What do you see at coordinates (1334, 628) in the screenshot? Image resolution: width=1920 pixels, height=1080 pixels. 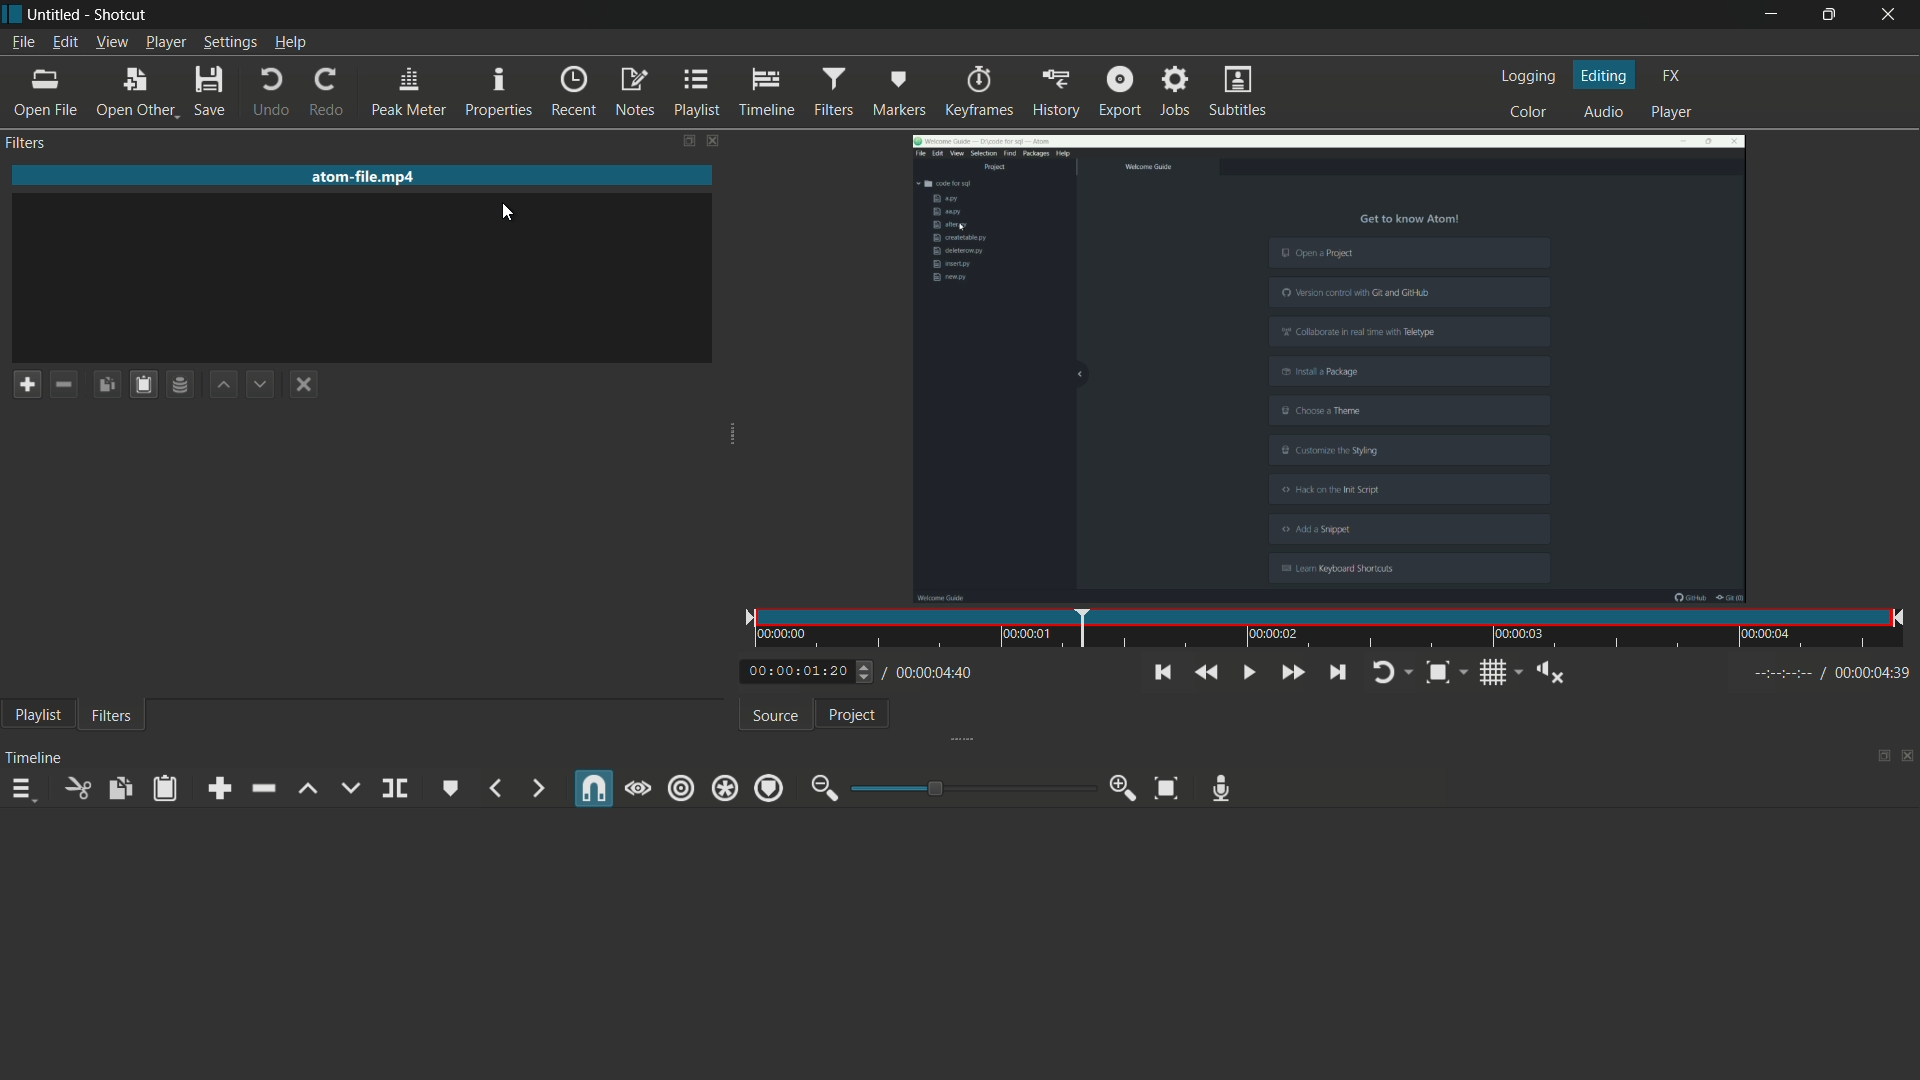 I see `time` at bounding box center [1334, 628].